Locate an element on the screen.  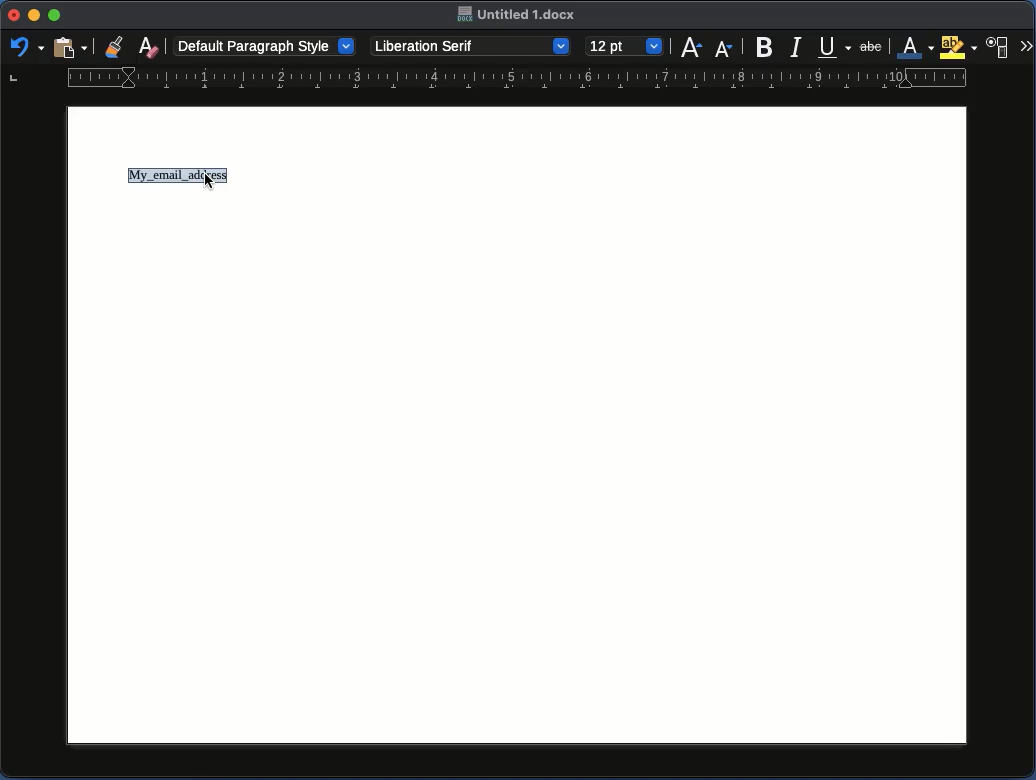
Size decrease is located at coordinates (723, 49).